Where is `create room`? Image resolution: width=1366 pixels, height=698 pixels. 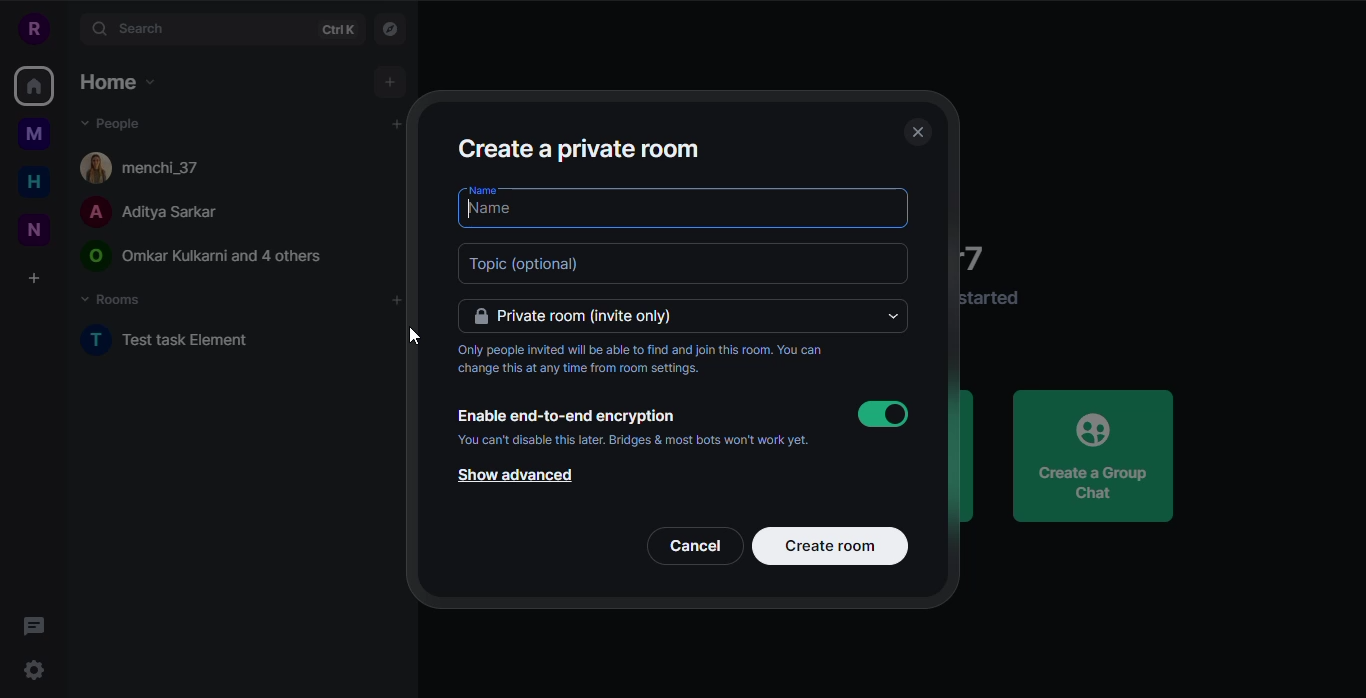
create room is located at coordinates (831, 545).